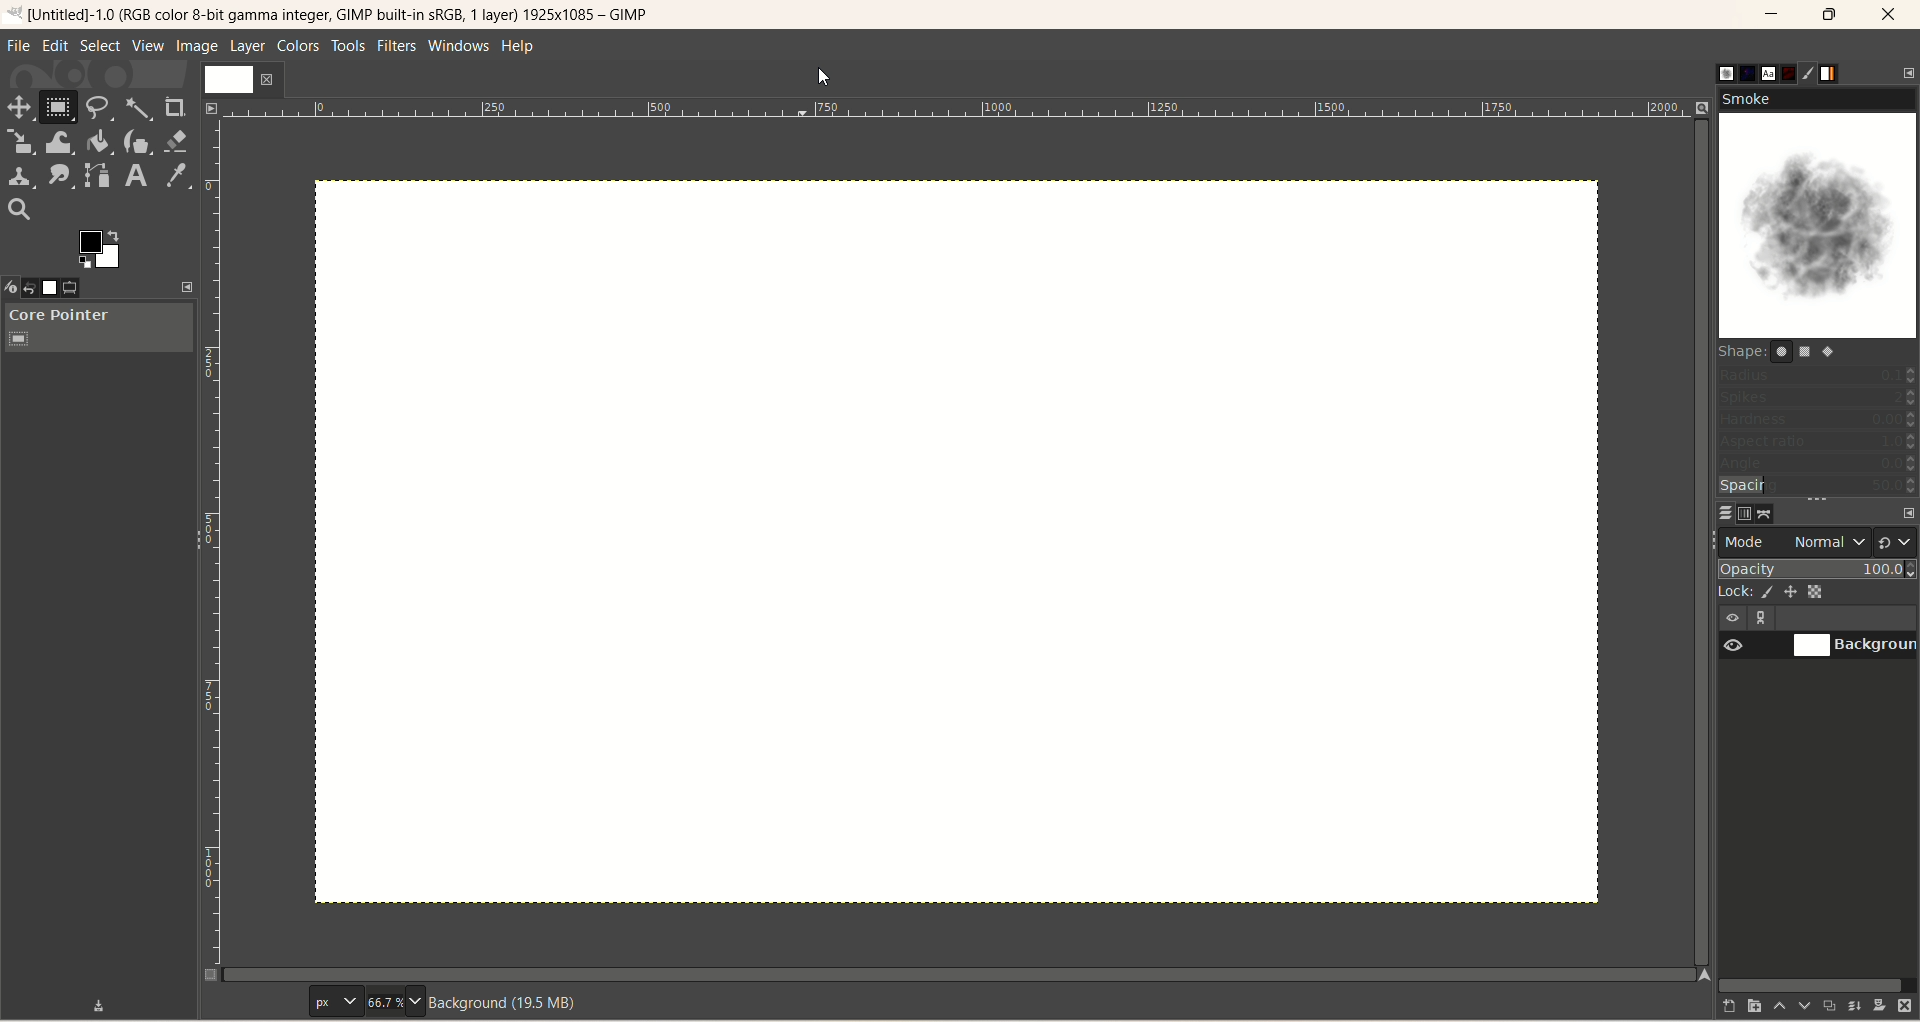  What do you see at coordinates (1831, 15) in the screenshot?
I see `maximize` at bounding box center [1831, 15].